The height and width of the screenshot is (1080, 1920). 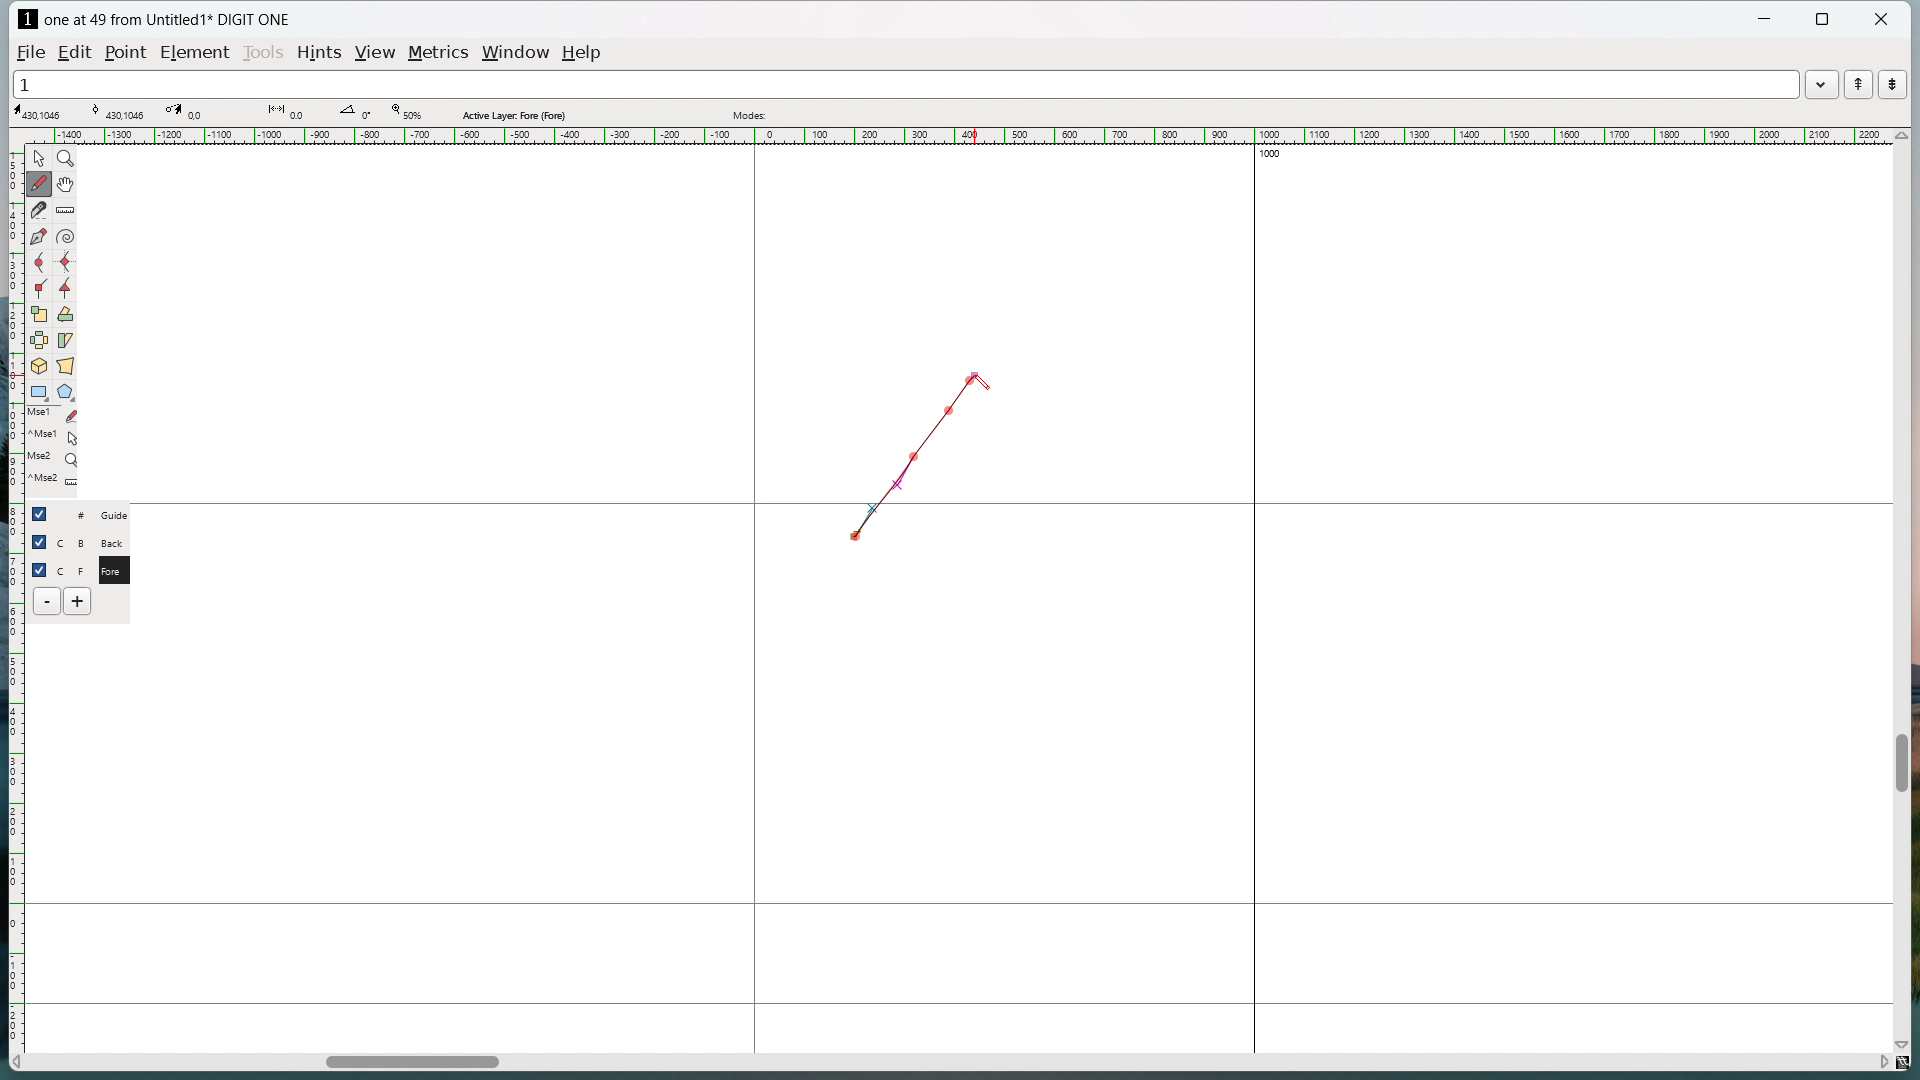 What do you see at coordinates (40, 568) in the screenshot?
I see `checkbox` at bounding box center [40, 568].